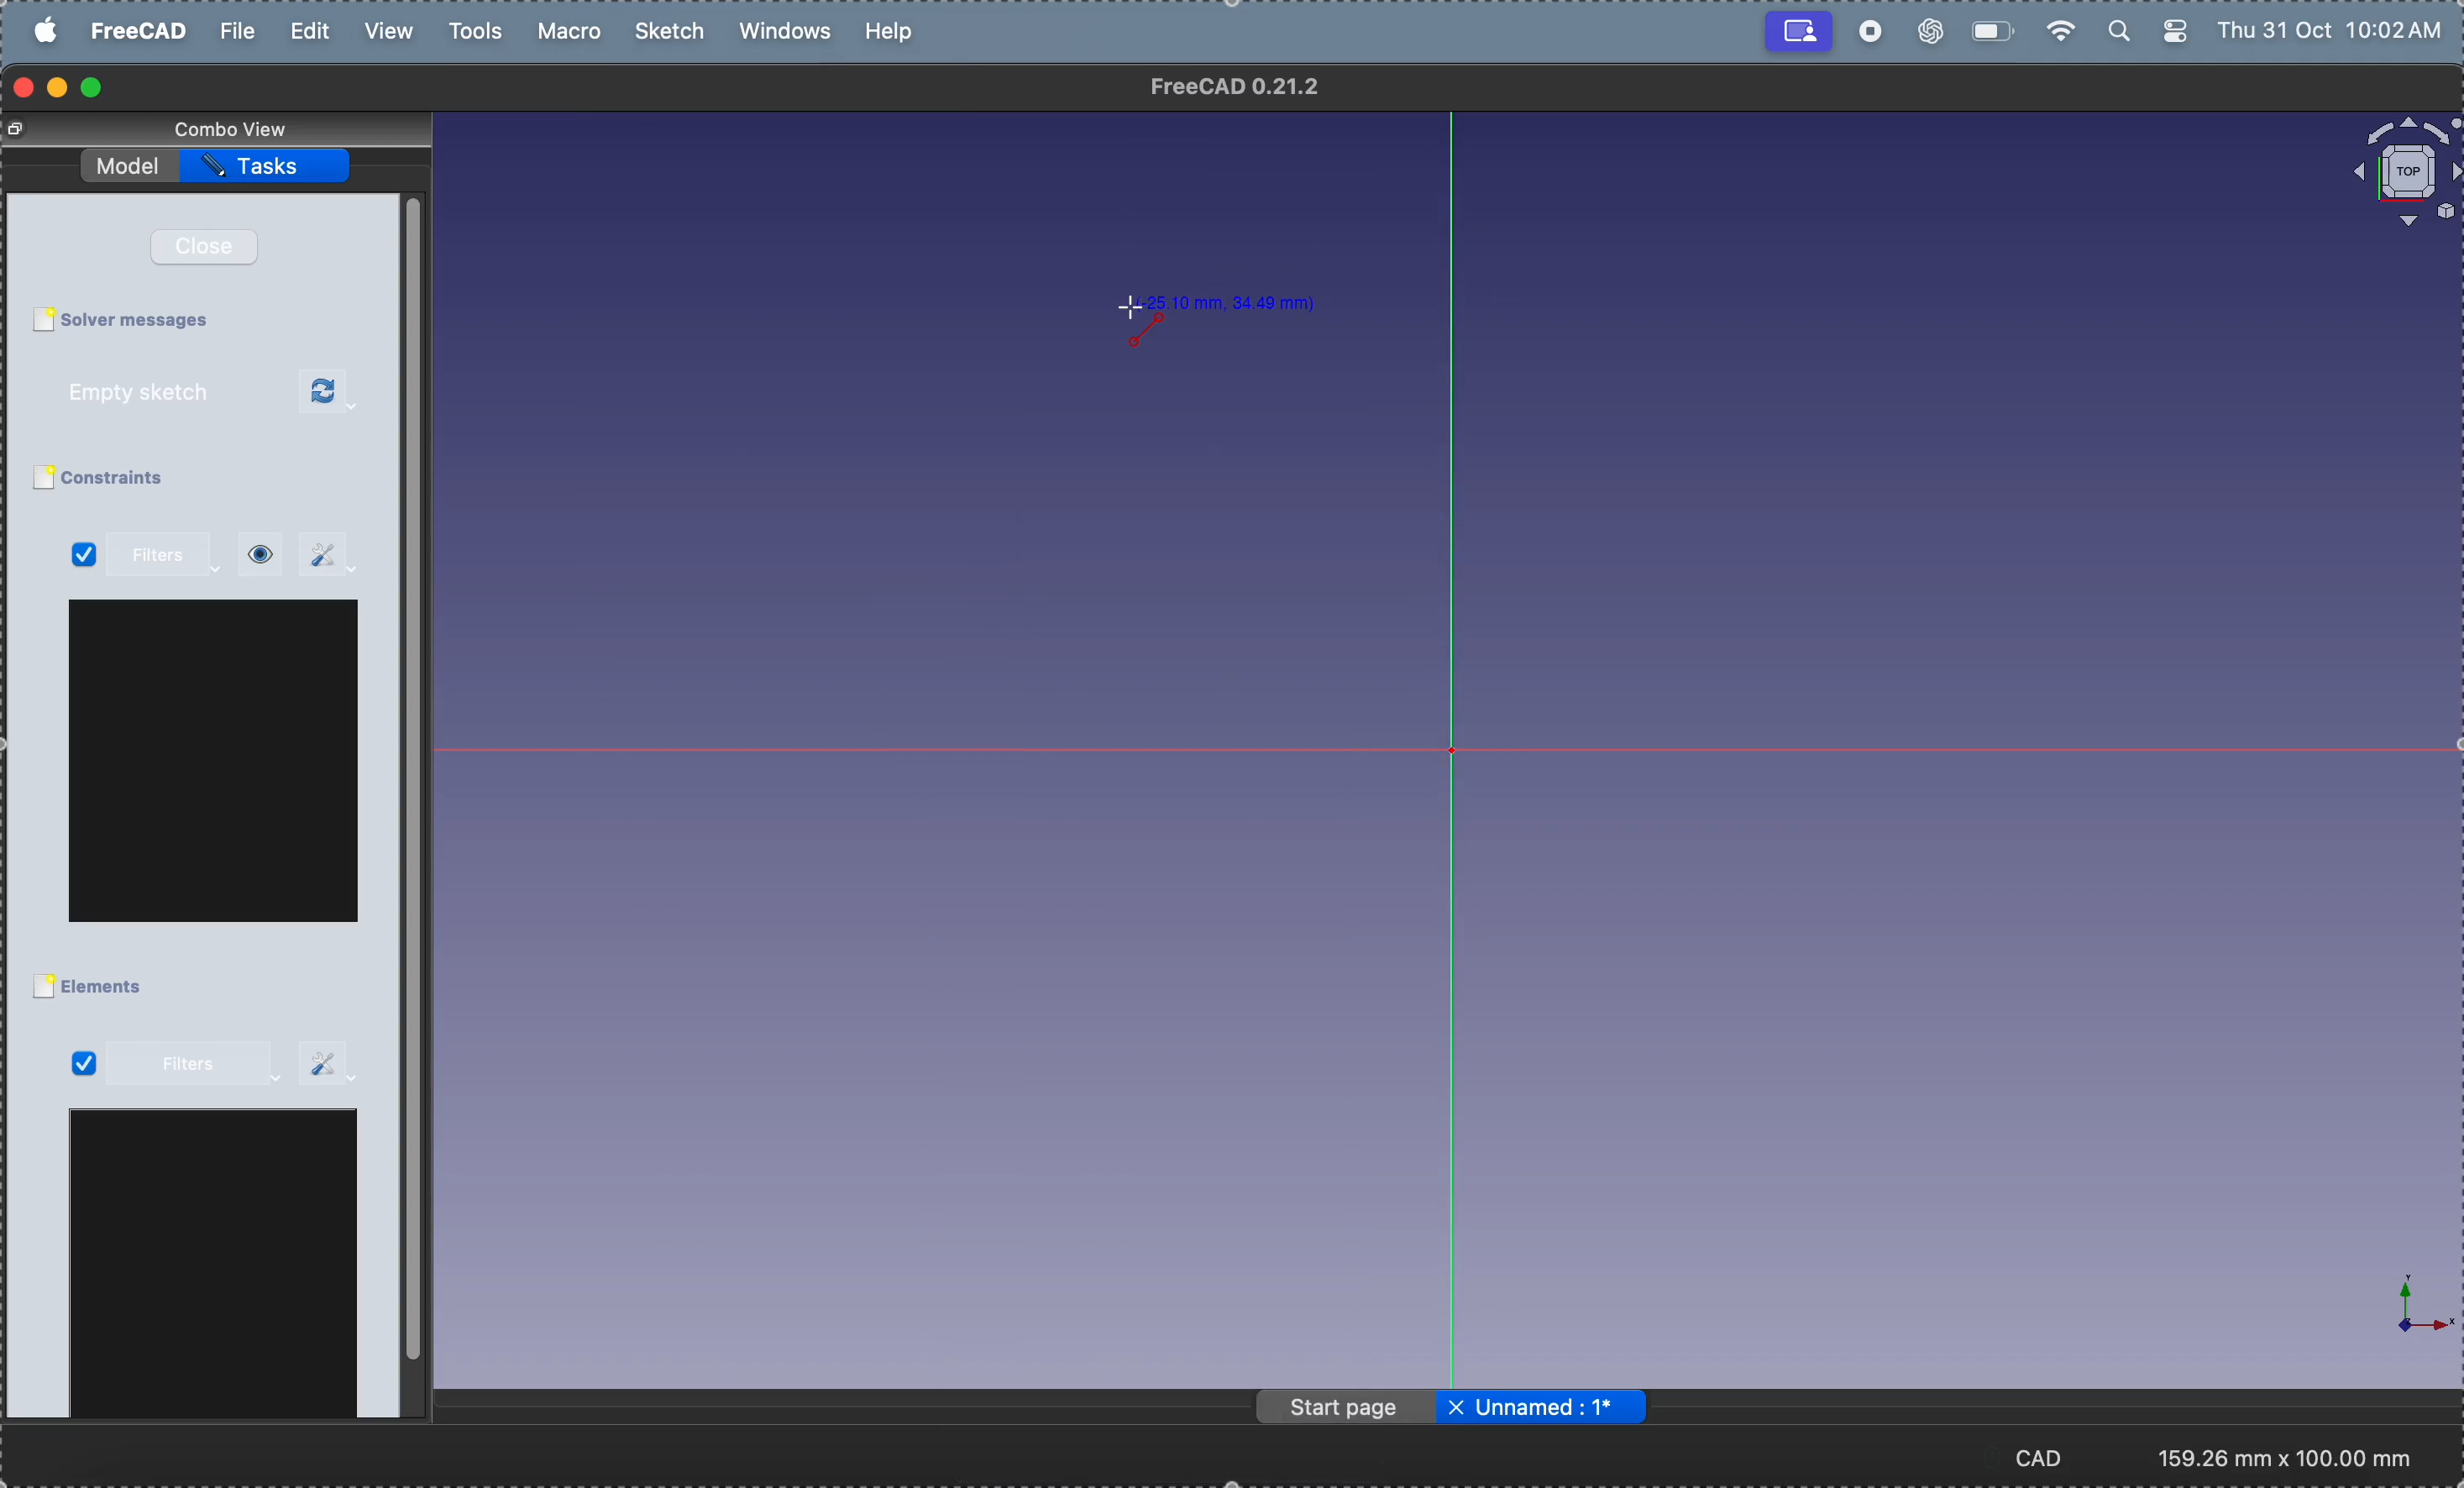  Describe the element at coordinates (238, 128) in the screenshot. I see `combo view` at that location.